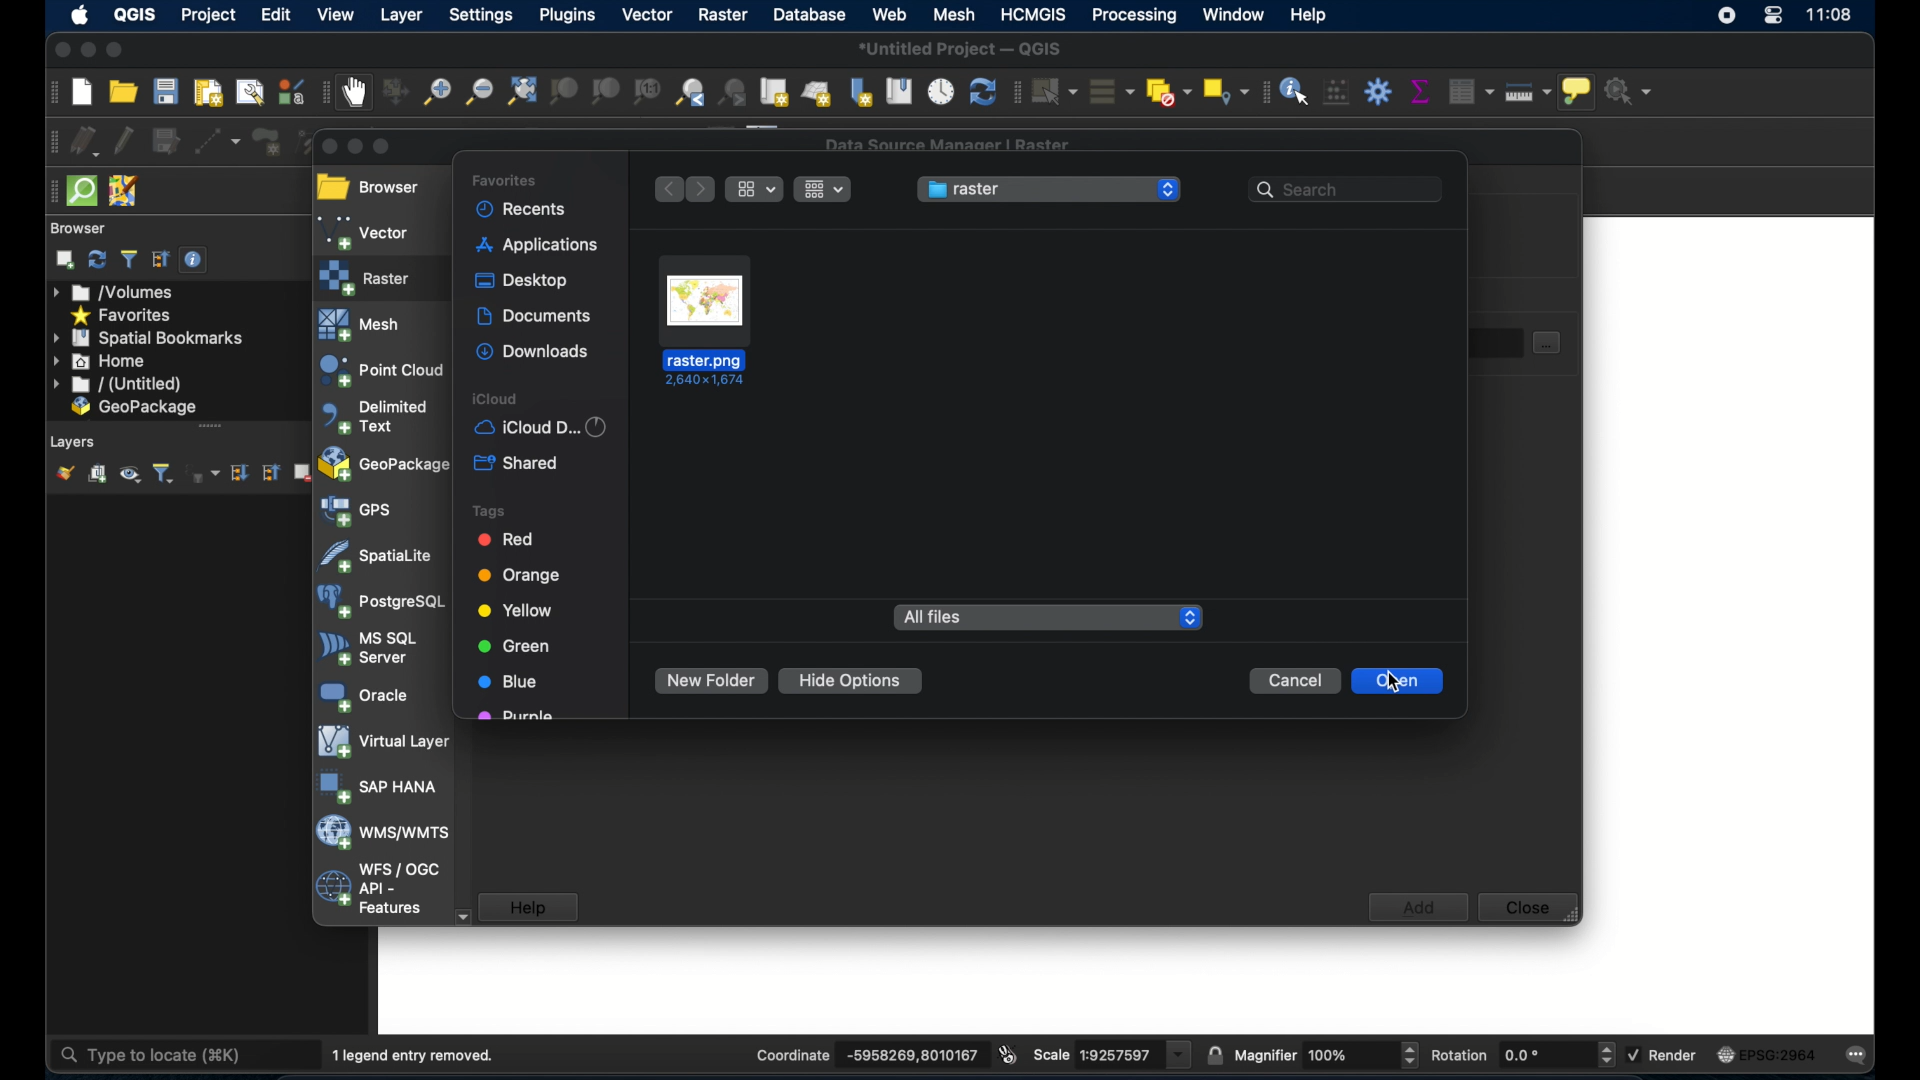 The height and width of the screenshot is (1080, 1920). Describe the element at coordinates (97, 260) in the screenshot. I see `refresh` at that location.